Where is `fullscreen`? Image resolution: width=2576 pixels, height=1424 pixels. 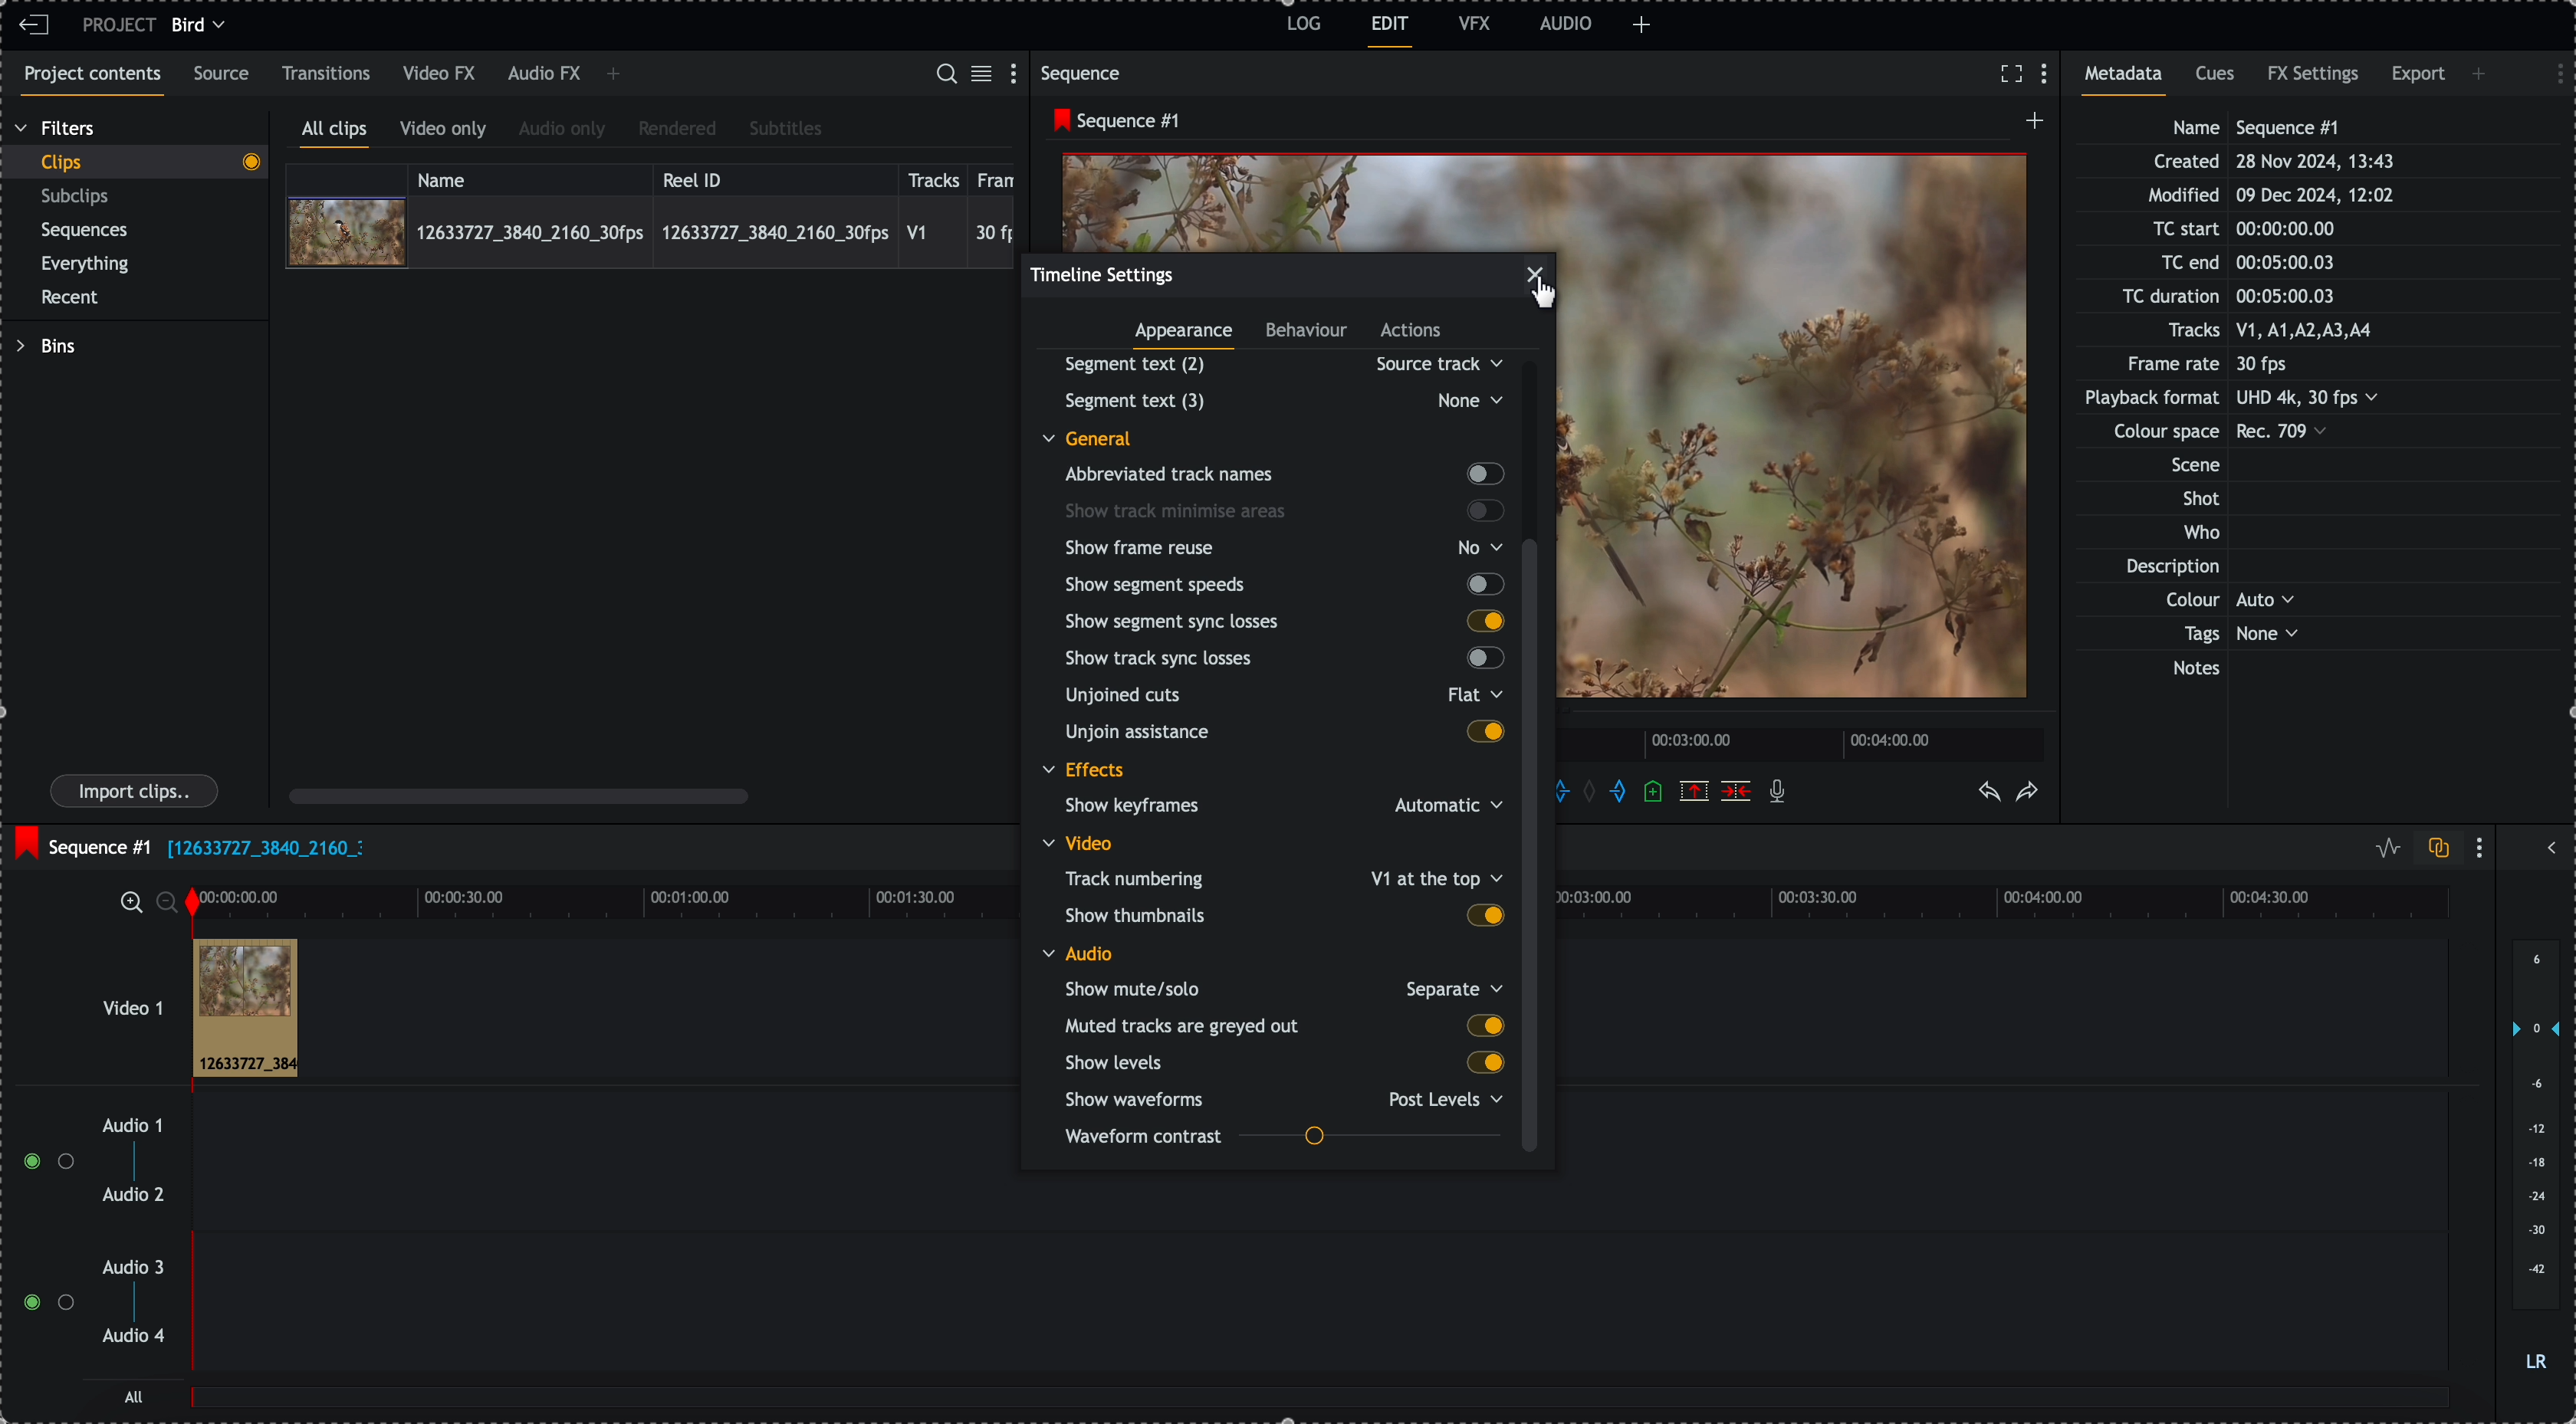
fullscreen is located at coordinates (2011, 73).